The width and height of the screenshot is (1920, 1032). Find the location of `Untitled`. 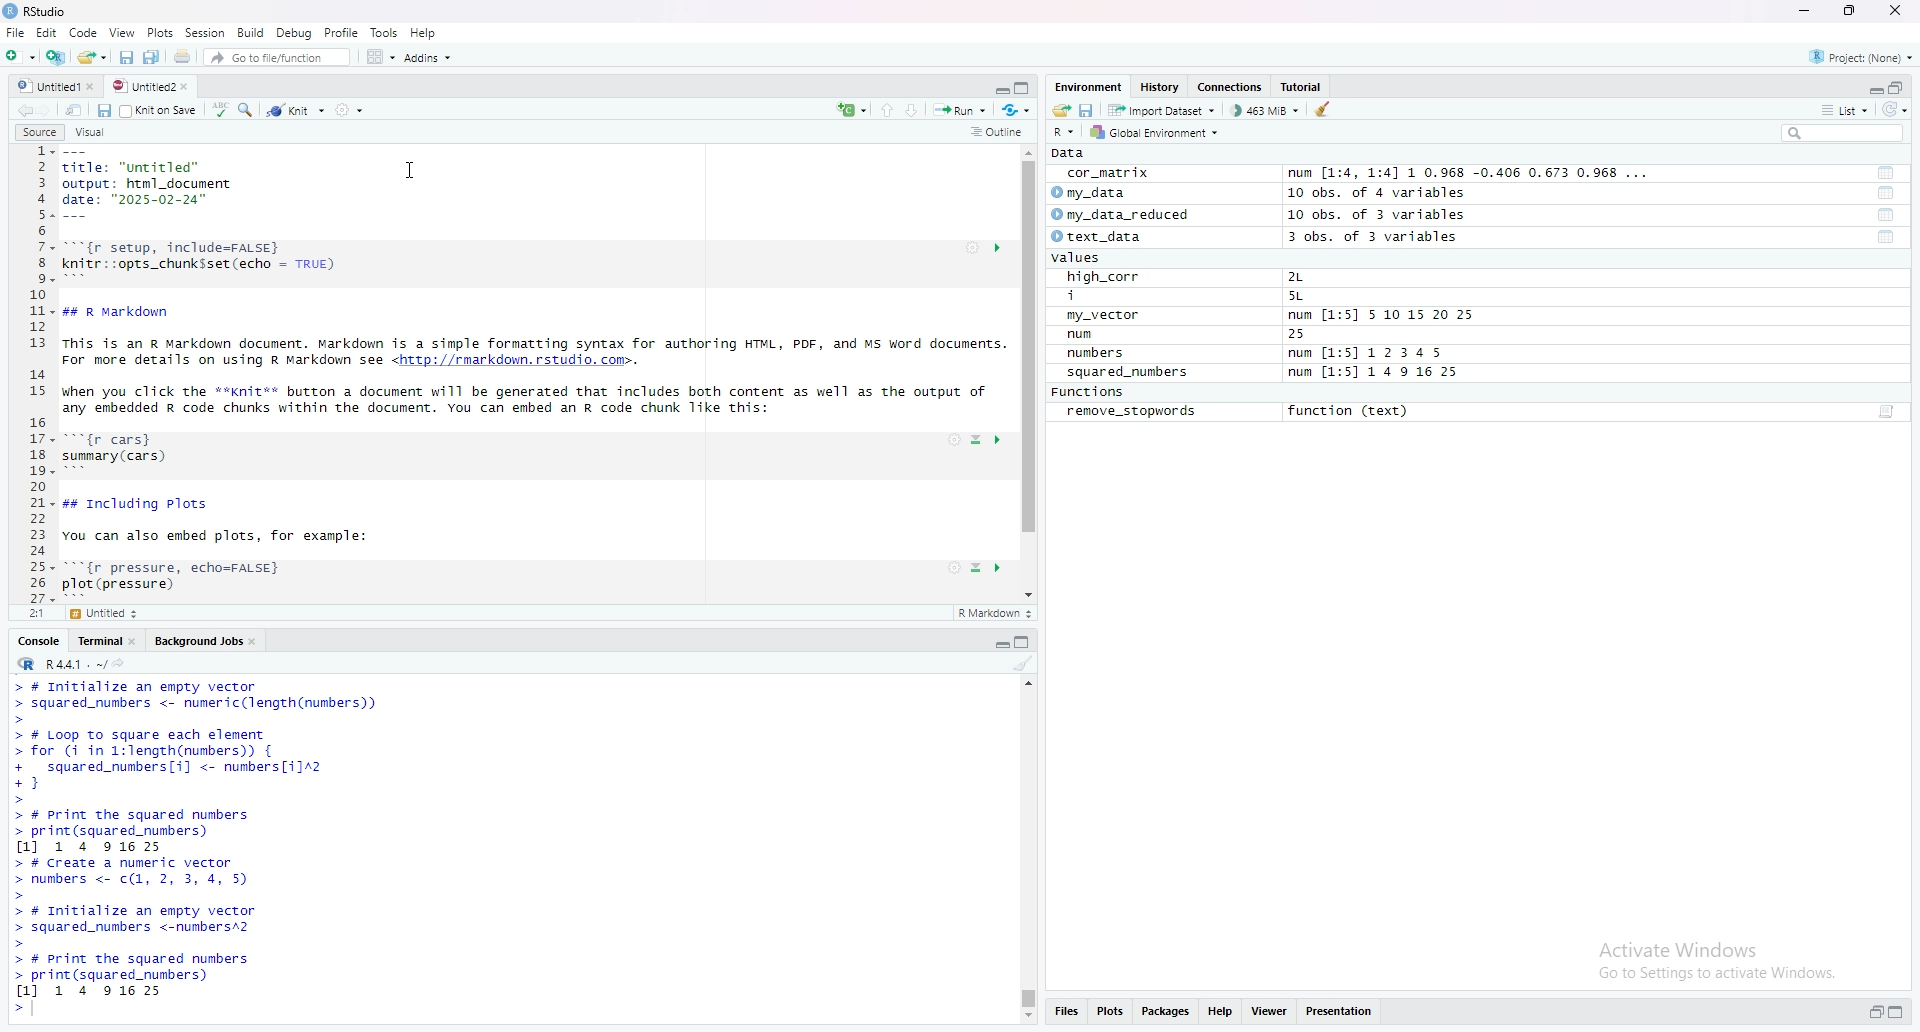

Untitled is located at coordinates (101, 613).